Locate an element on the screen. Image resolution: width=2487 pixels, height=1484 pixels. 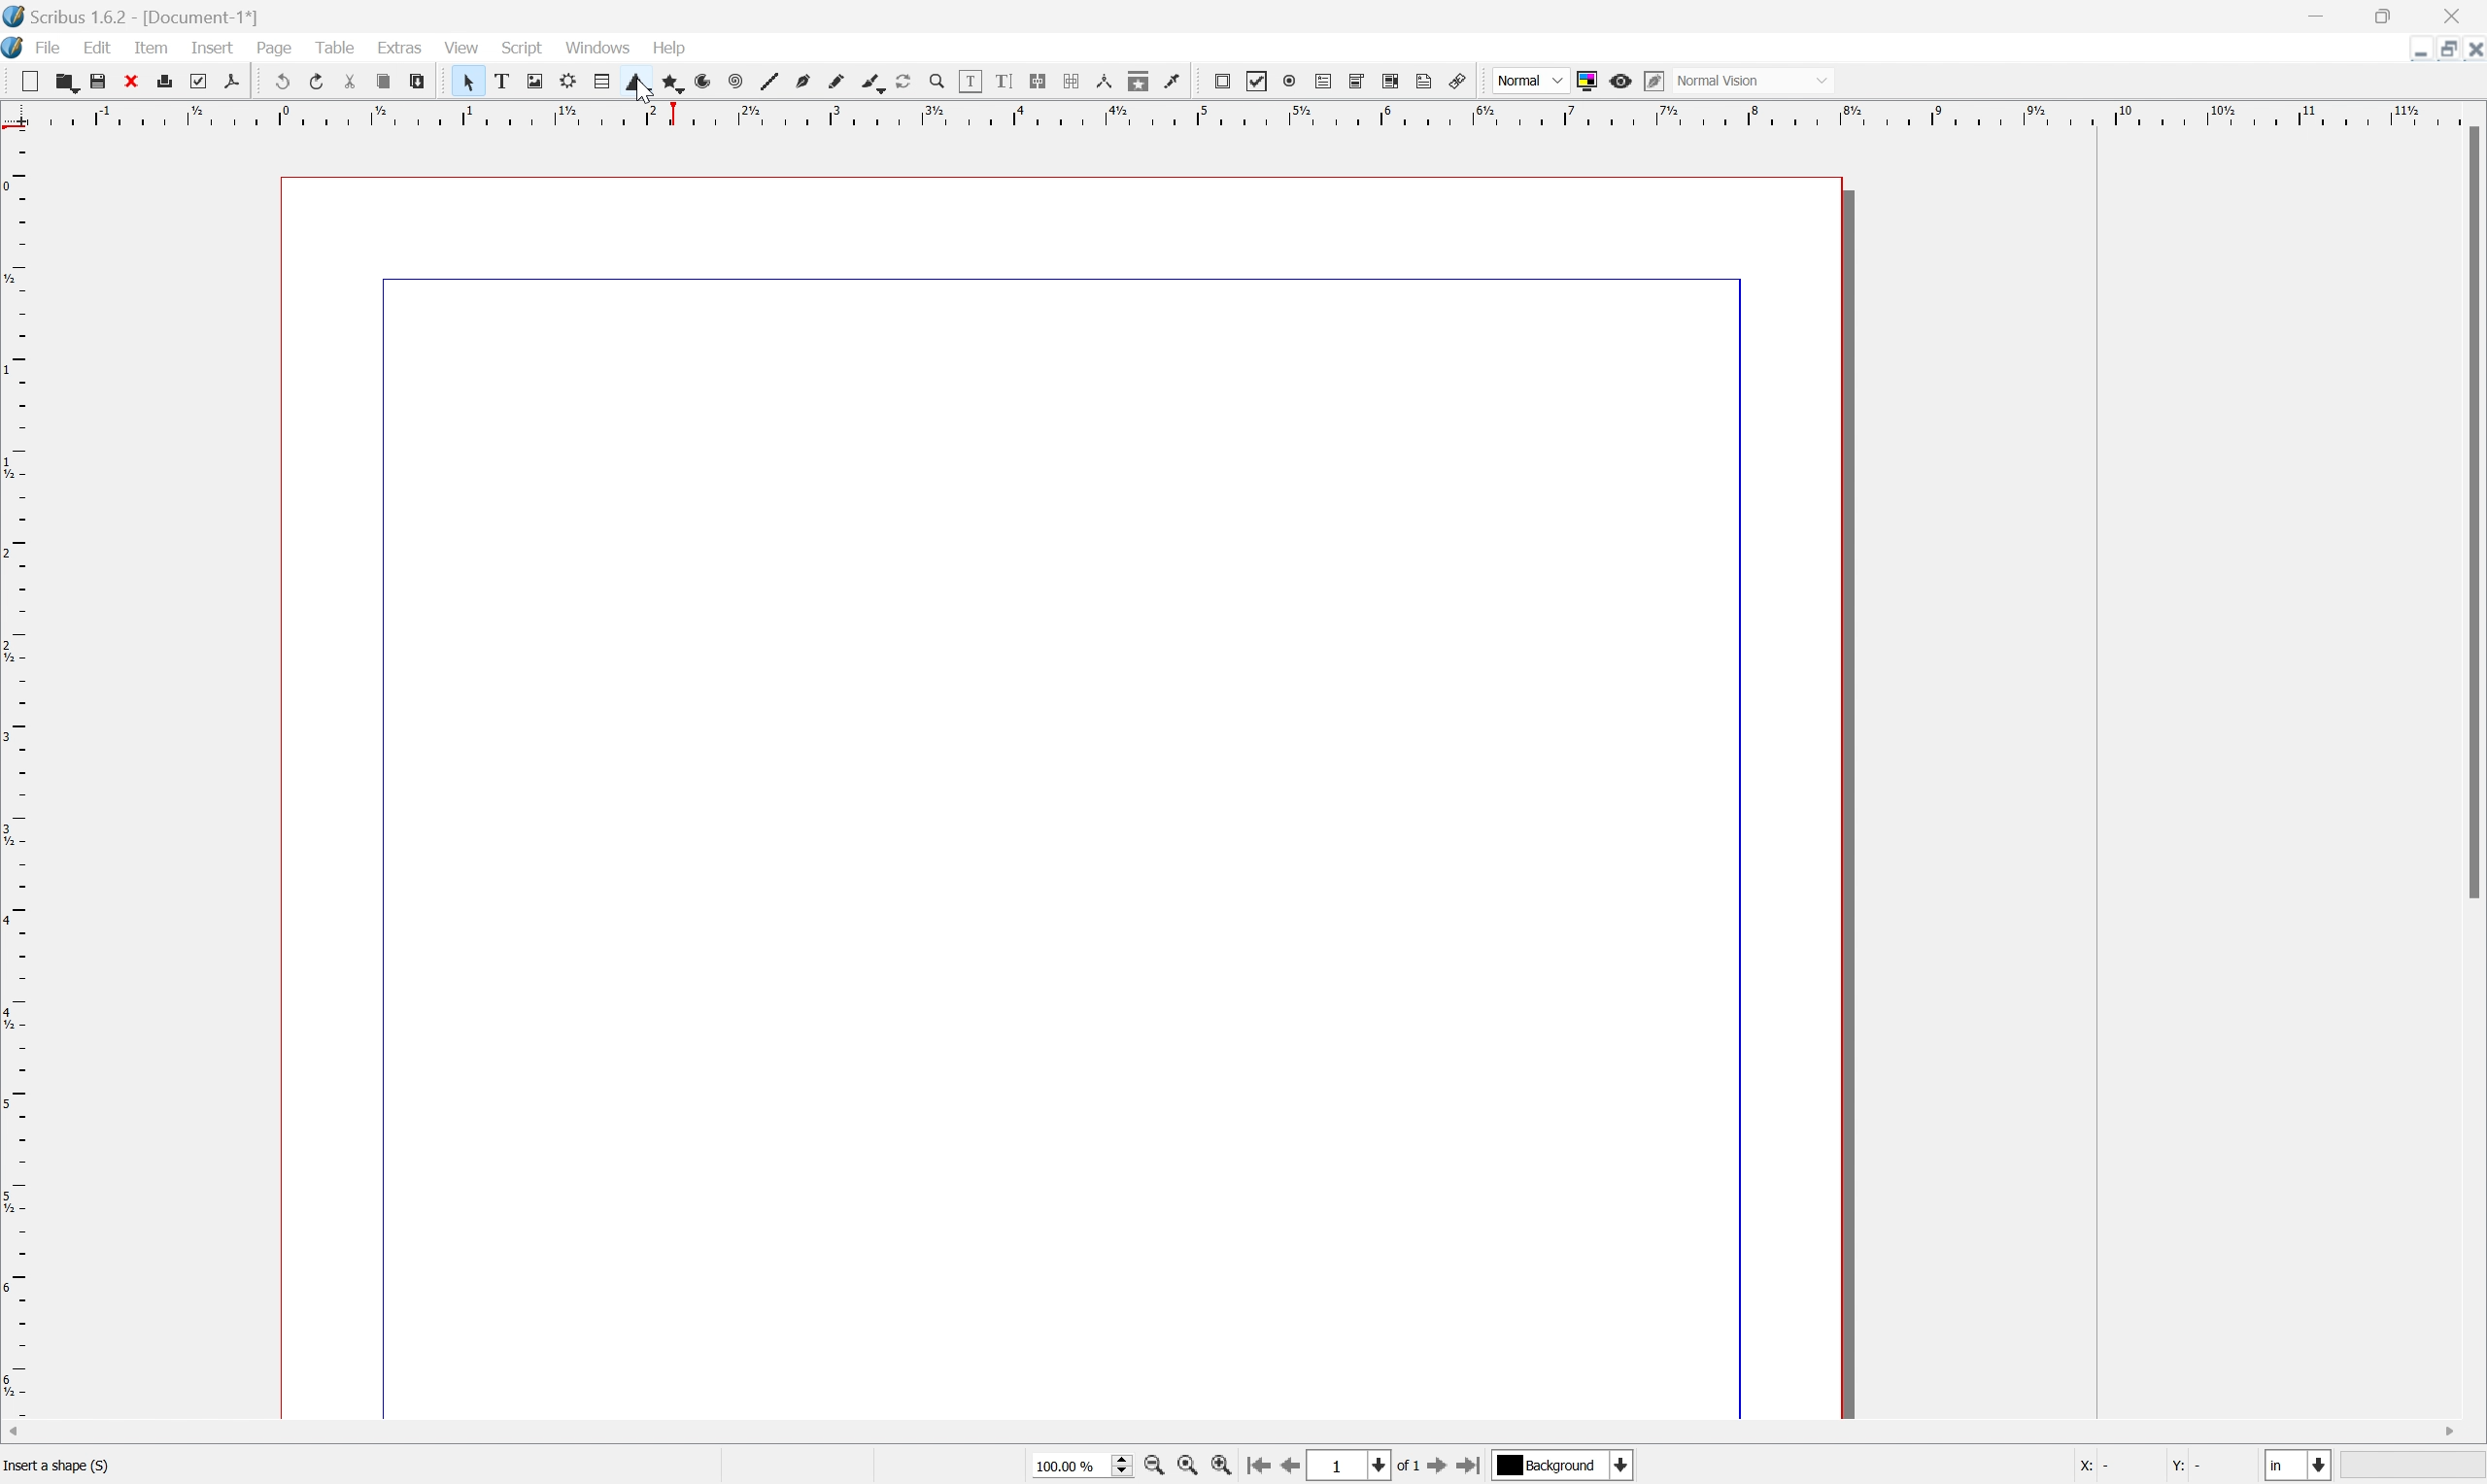
Scroll Right is located at coordinates (2445, 1433).